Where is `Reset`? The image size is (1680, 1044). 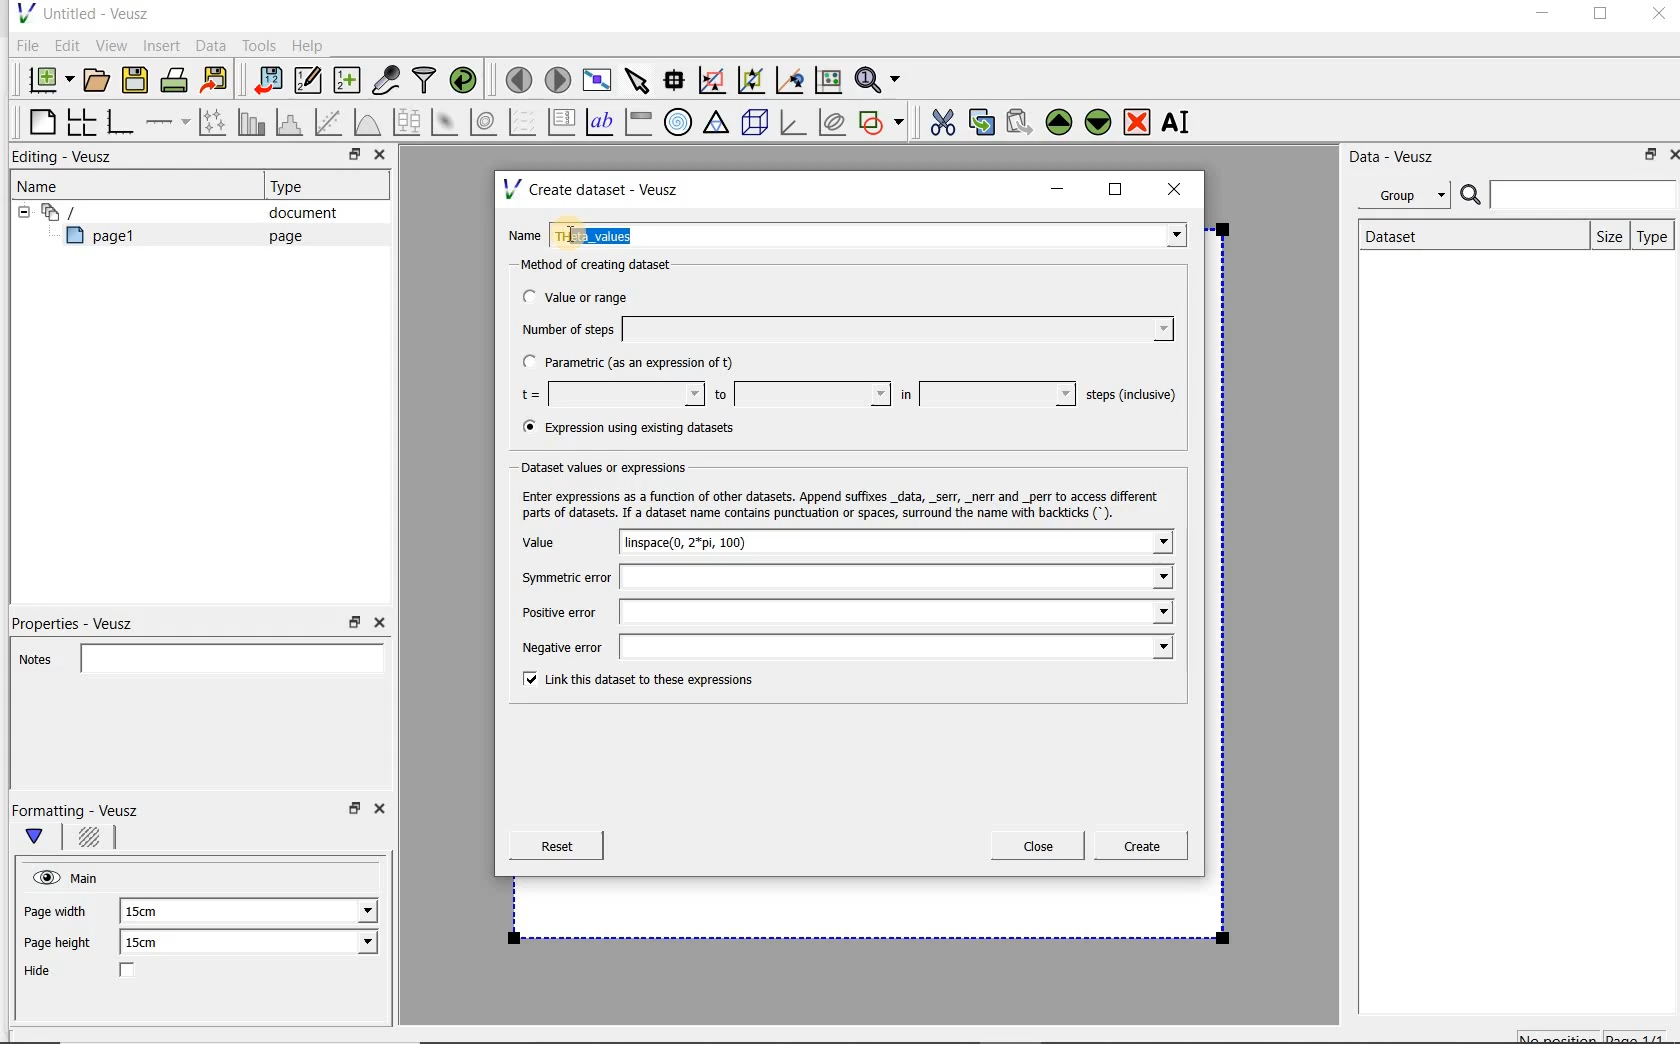 Reset is located at coordinates (556, 846).